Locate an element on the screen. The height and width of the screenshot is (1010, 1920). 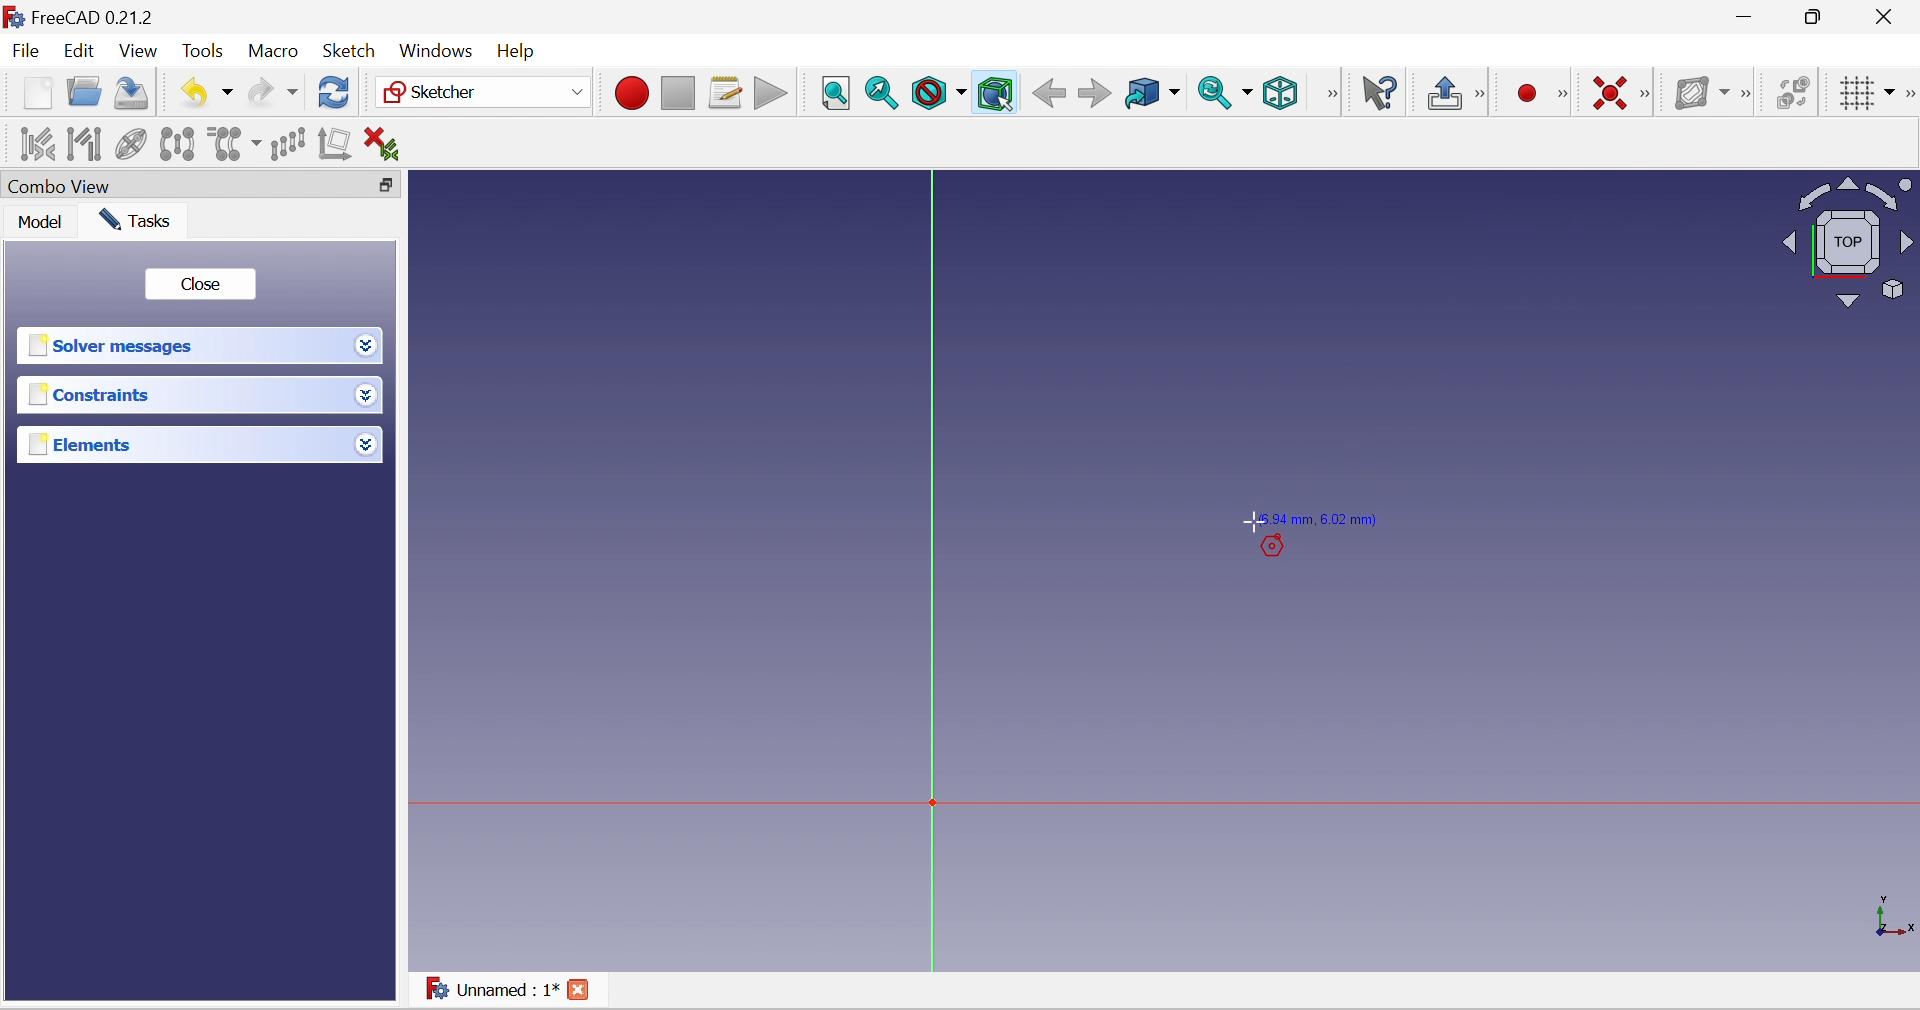
Go to linked object is located at coordinates (1153, 94).